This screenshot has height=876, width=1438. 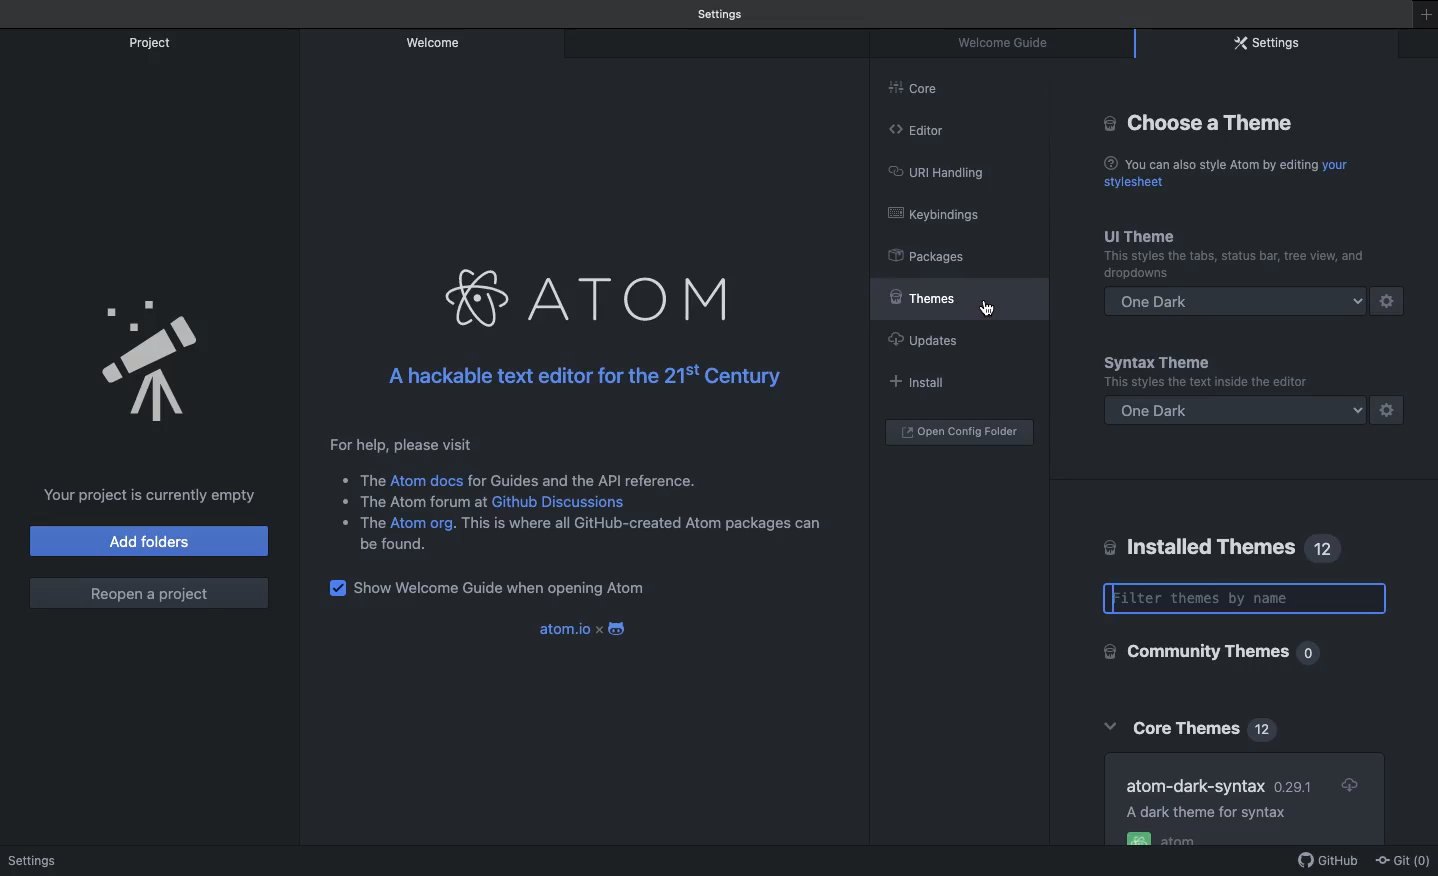 What do you see at coordinates (409, 500) in the screenshot?
I see `+ The Atom forum at` at bounding box center [409, 500].